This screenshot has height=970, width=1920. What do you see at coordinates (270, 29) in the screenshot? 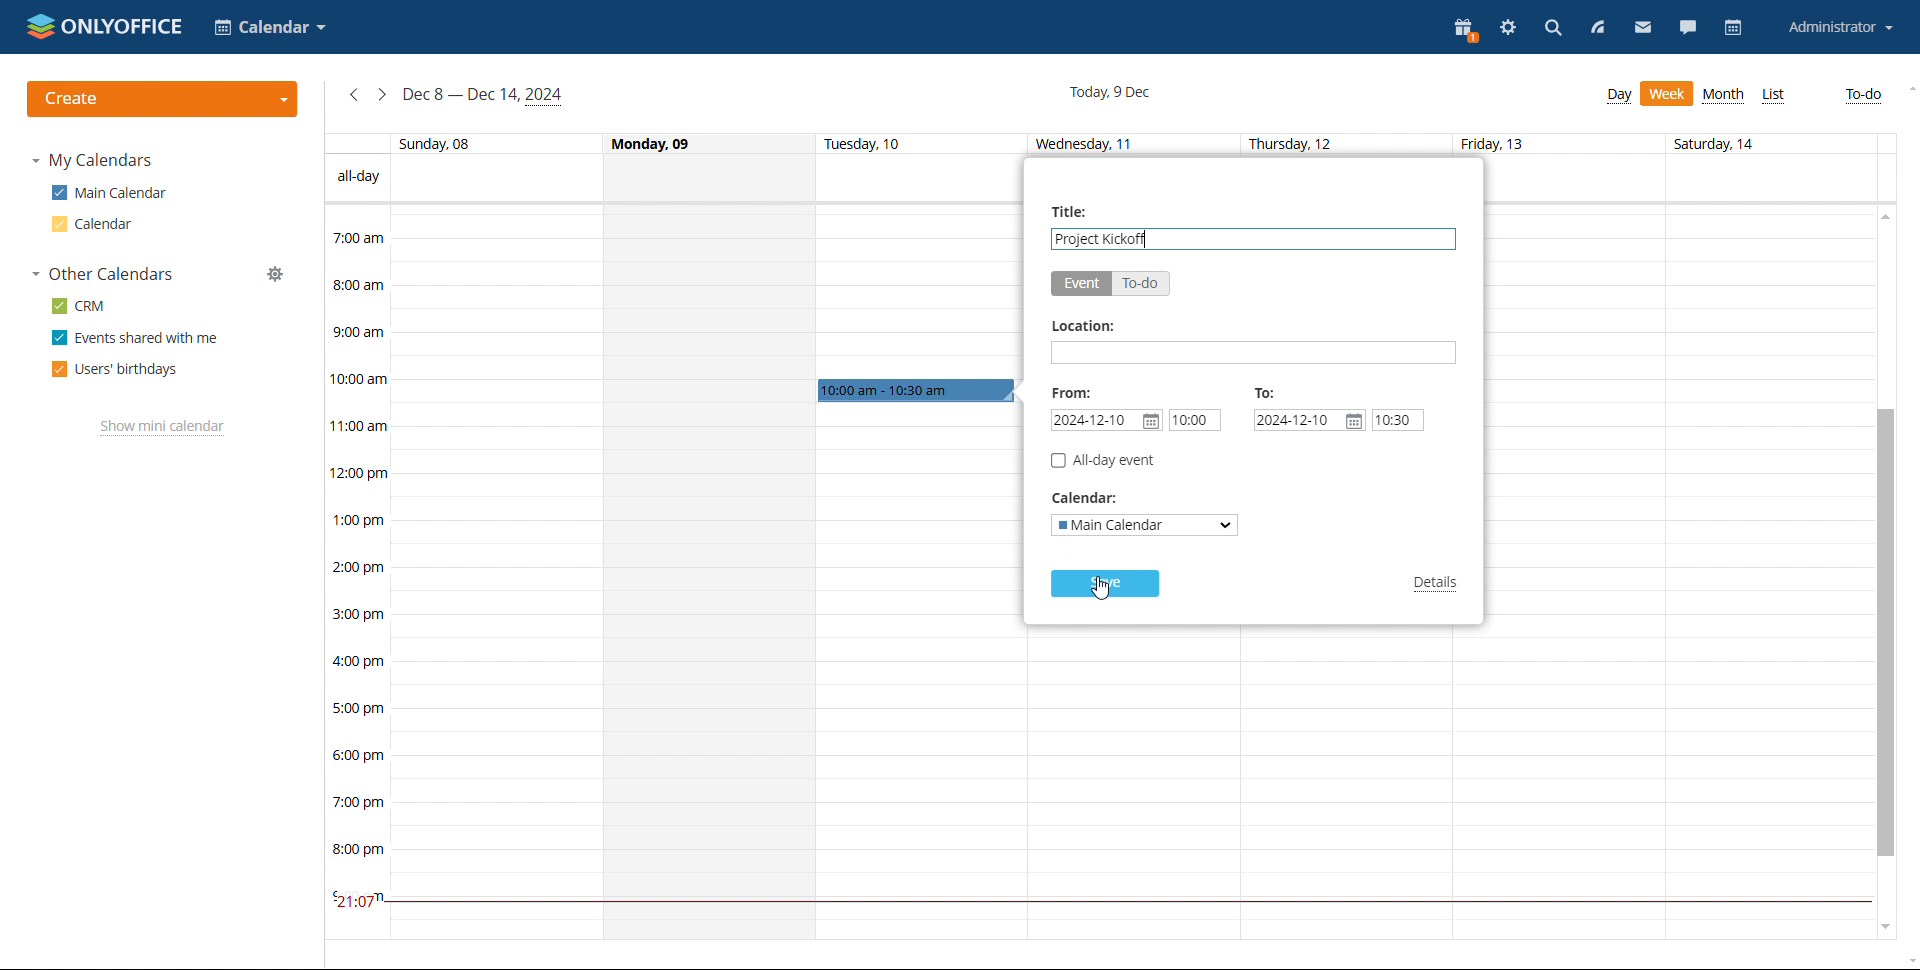
I see `calender` at bounding box center [270, 29].